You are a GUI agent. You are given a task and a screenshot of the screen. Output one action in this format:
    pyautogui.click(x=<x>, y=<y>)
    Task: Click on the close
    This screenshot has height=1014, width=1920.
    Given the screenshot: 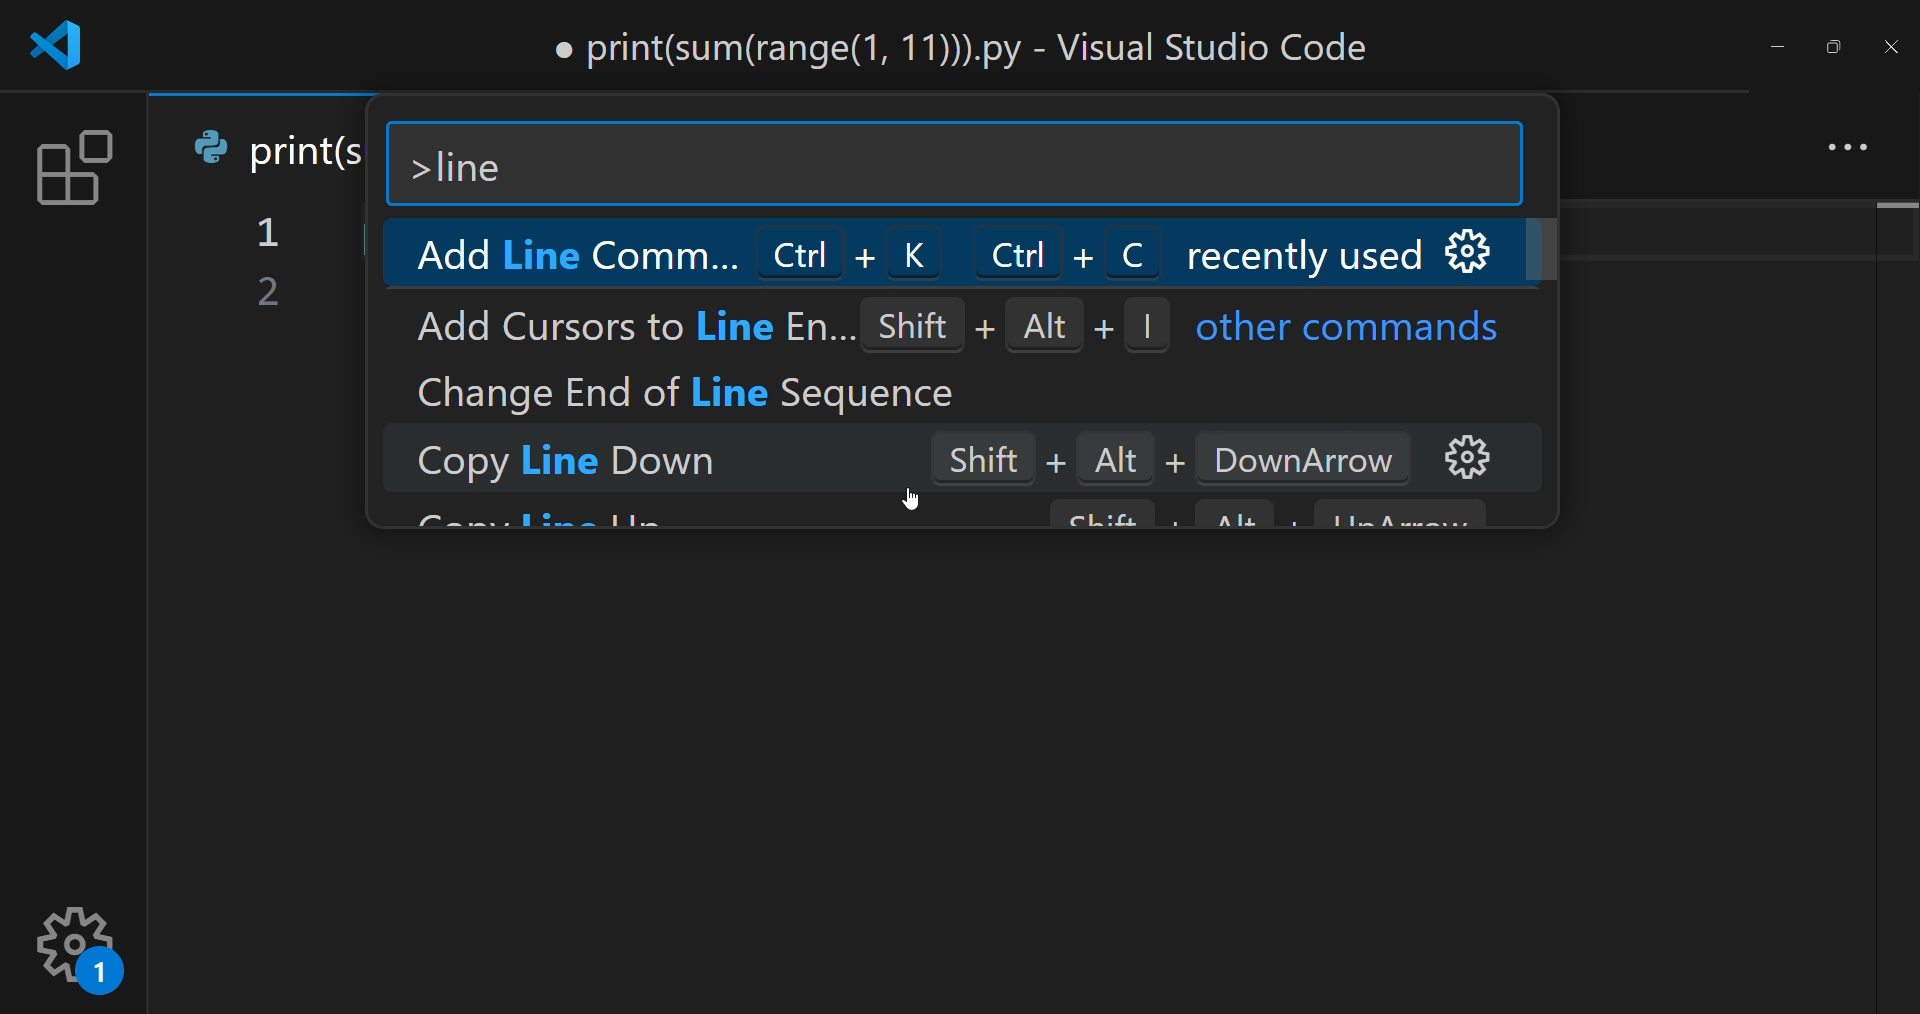 What is the action you would take?
    pyautogui.click(x=1890, y=48)
    